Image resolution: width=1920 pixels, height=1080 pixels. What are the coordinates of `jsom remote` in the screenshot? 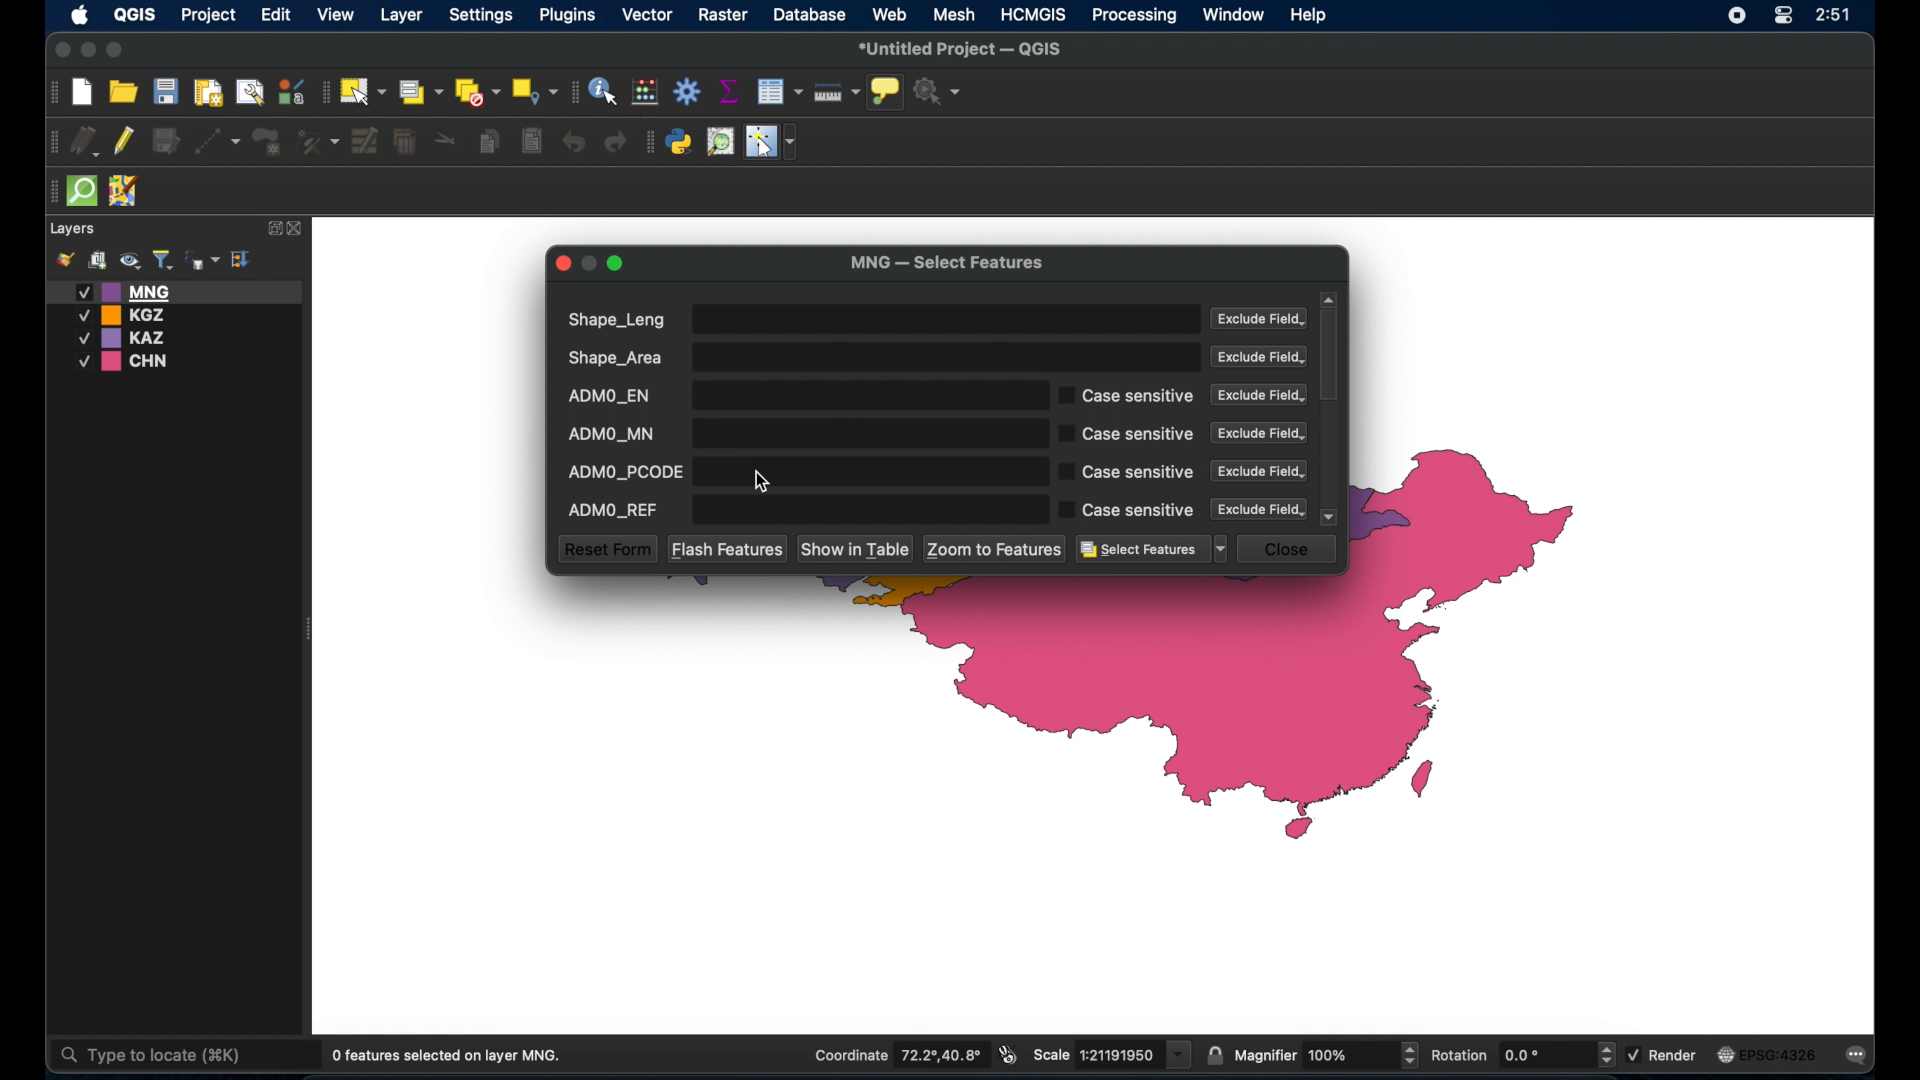 It's located at (126, 192).